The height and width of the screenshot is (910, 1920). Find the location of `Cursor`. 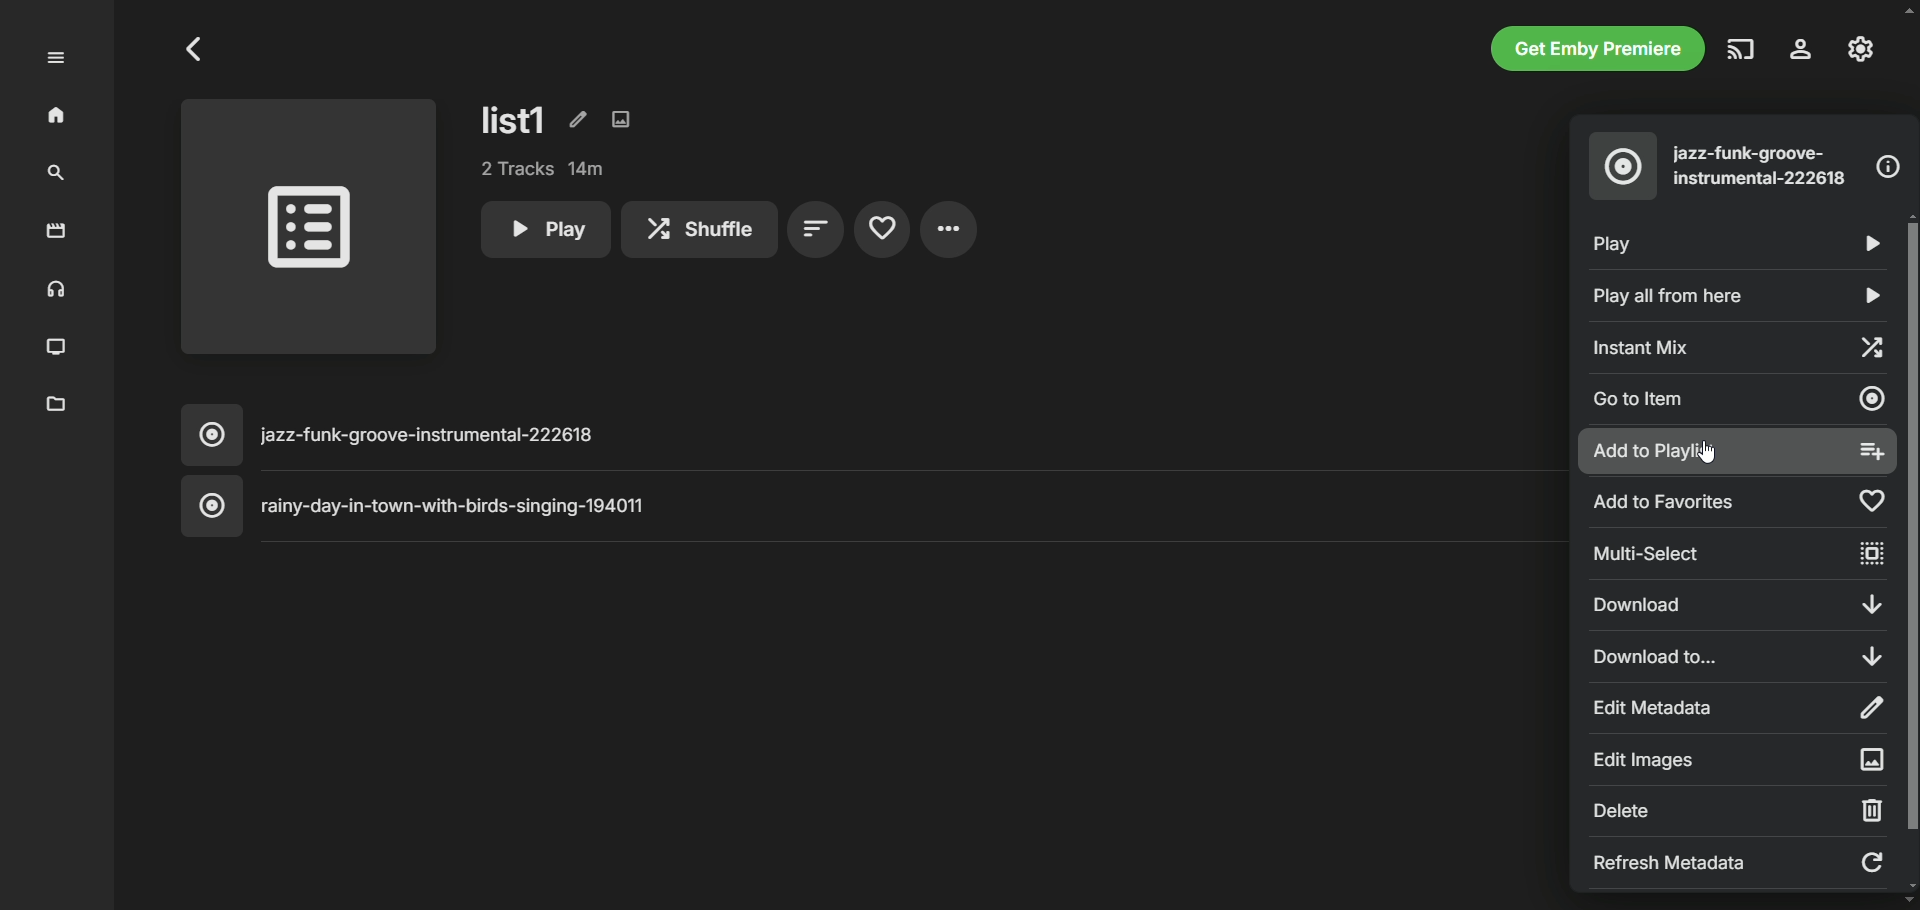

Cursor is located at coordinates (1706, 452).